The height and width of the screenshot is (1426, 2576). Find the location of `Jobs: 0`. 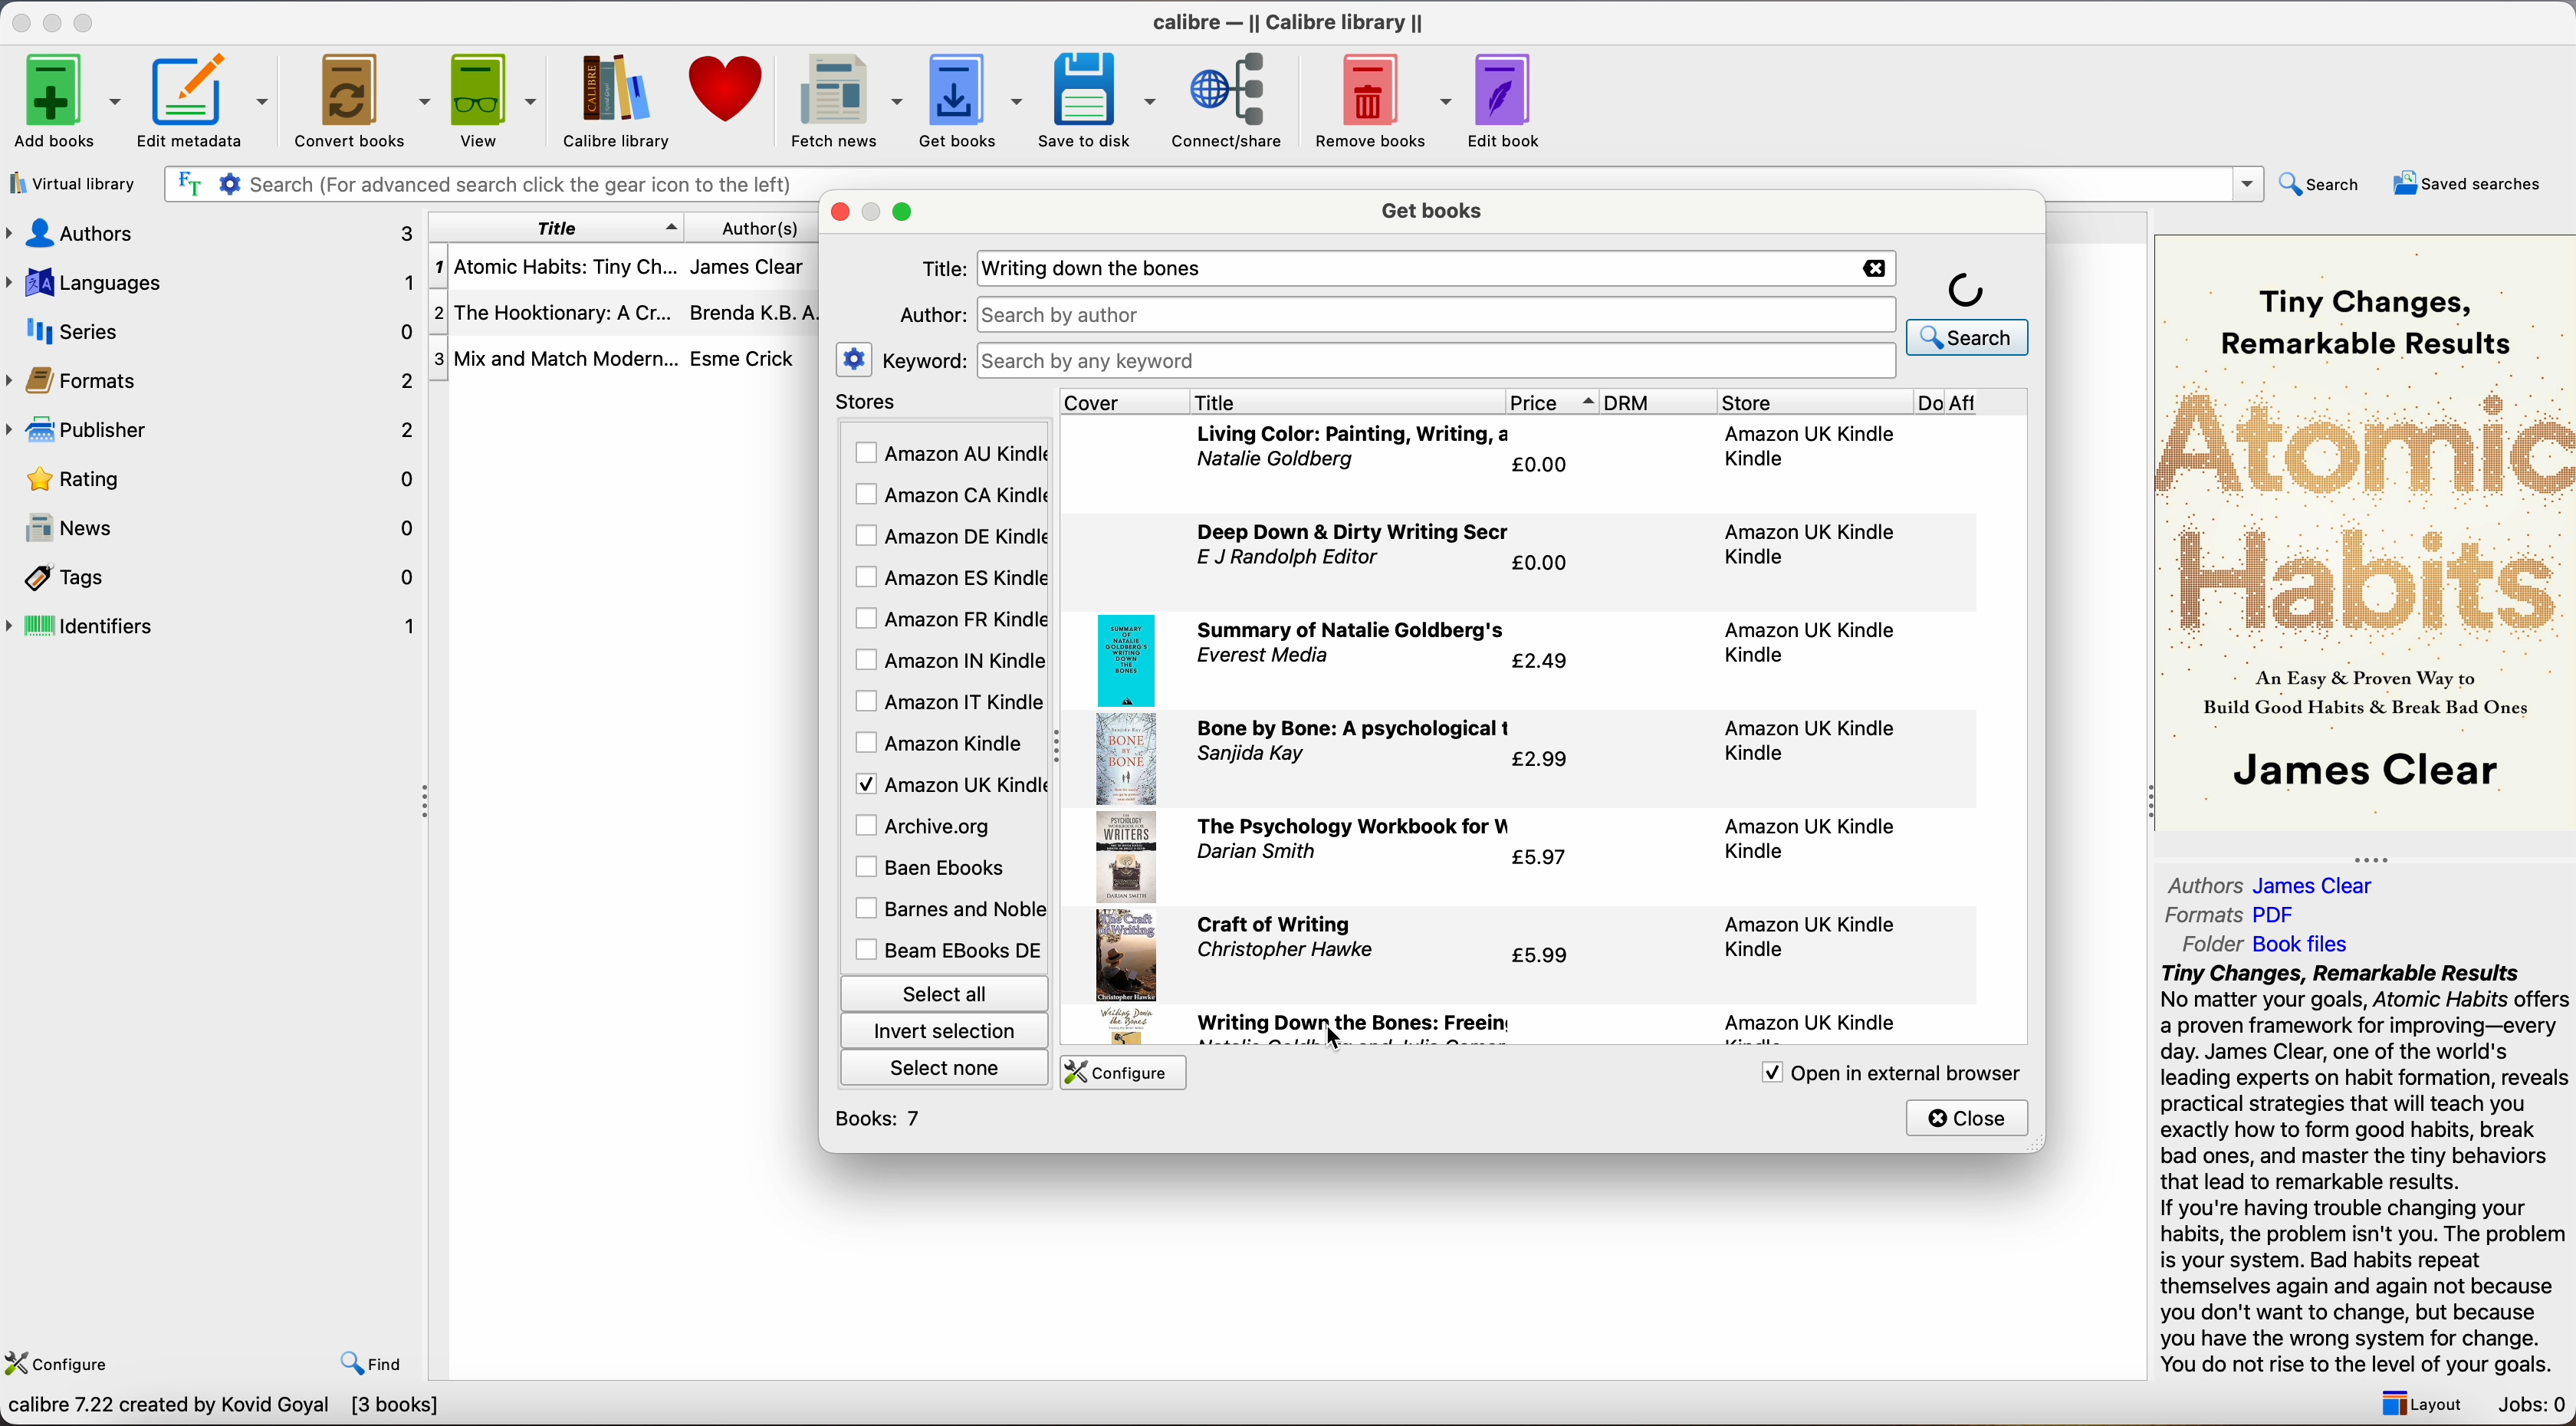

Jobs: 0 is located at coordinates (2534, 1407).